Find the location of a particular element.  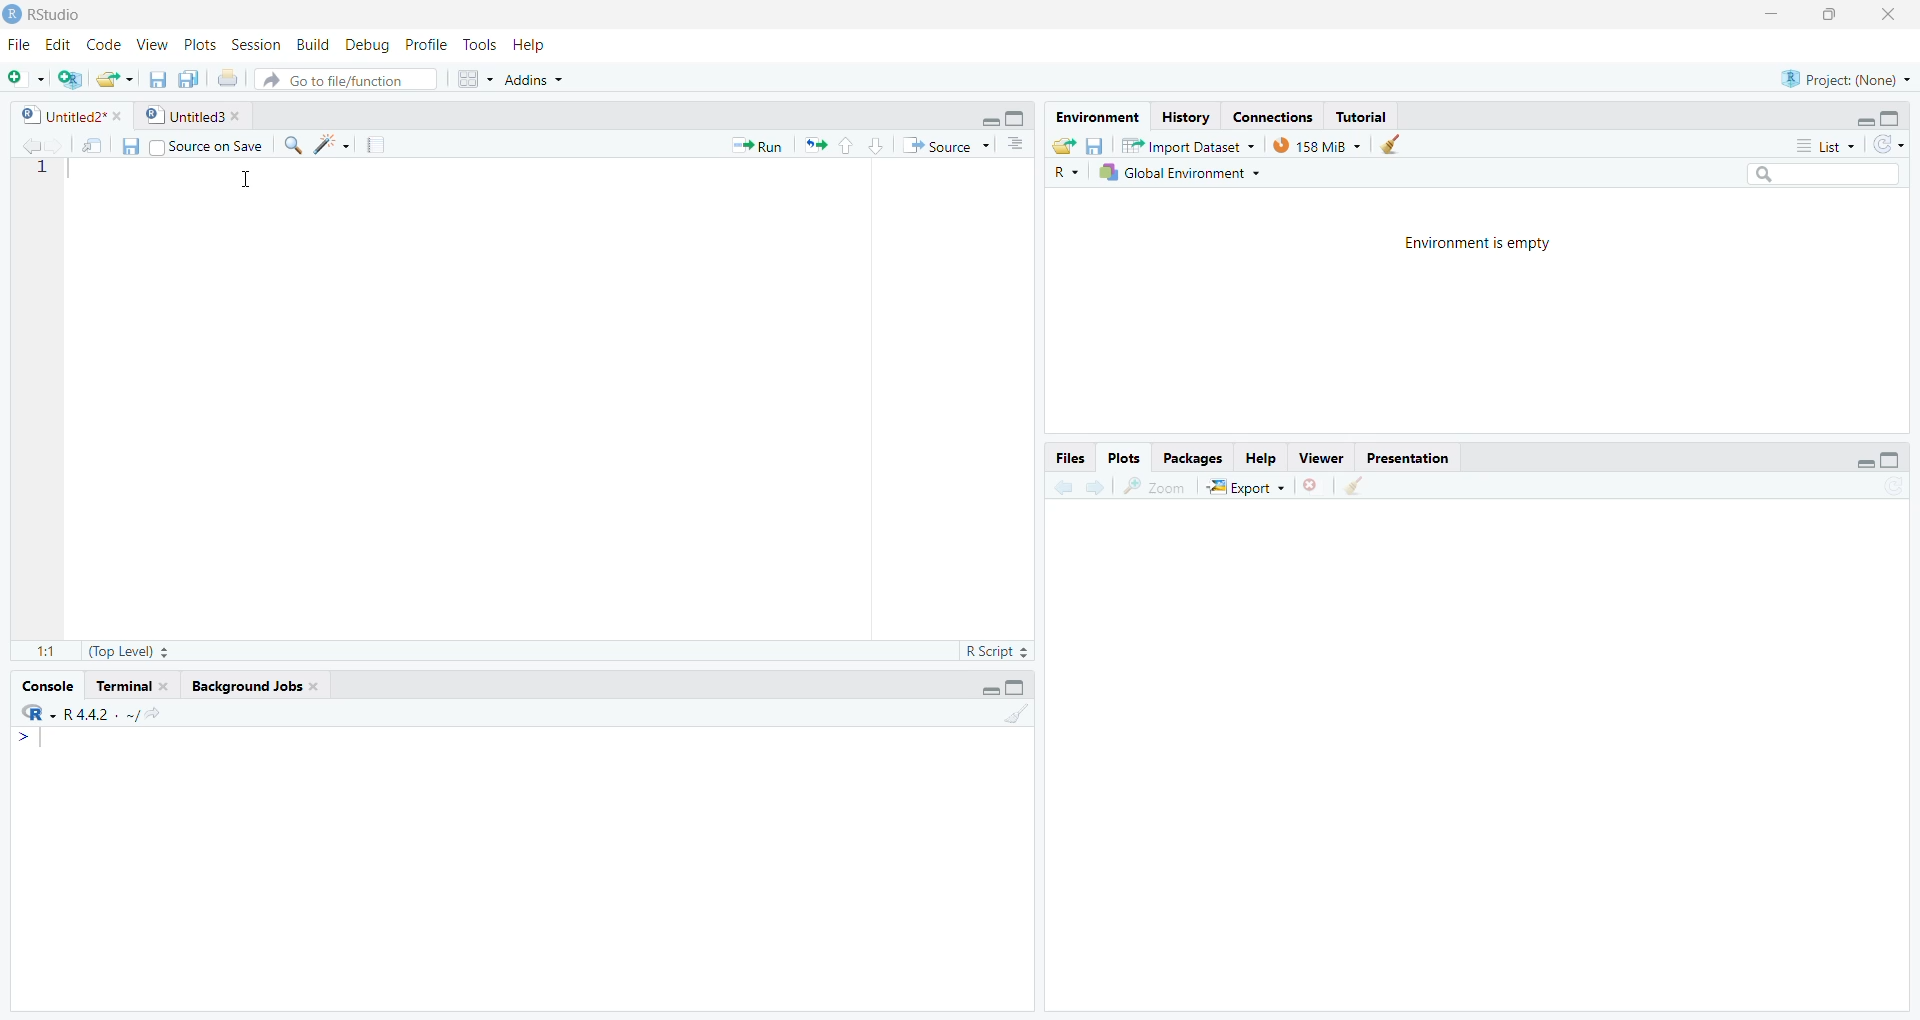

Tools is located at coordinates (481, 42).